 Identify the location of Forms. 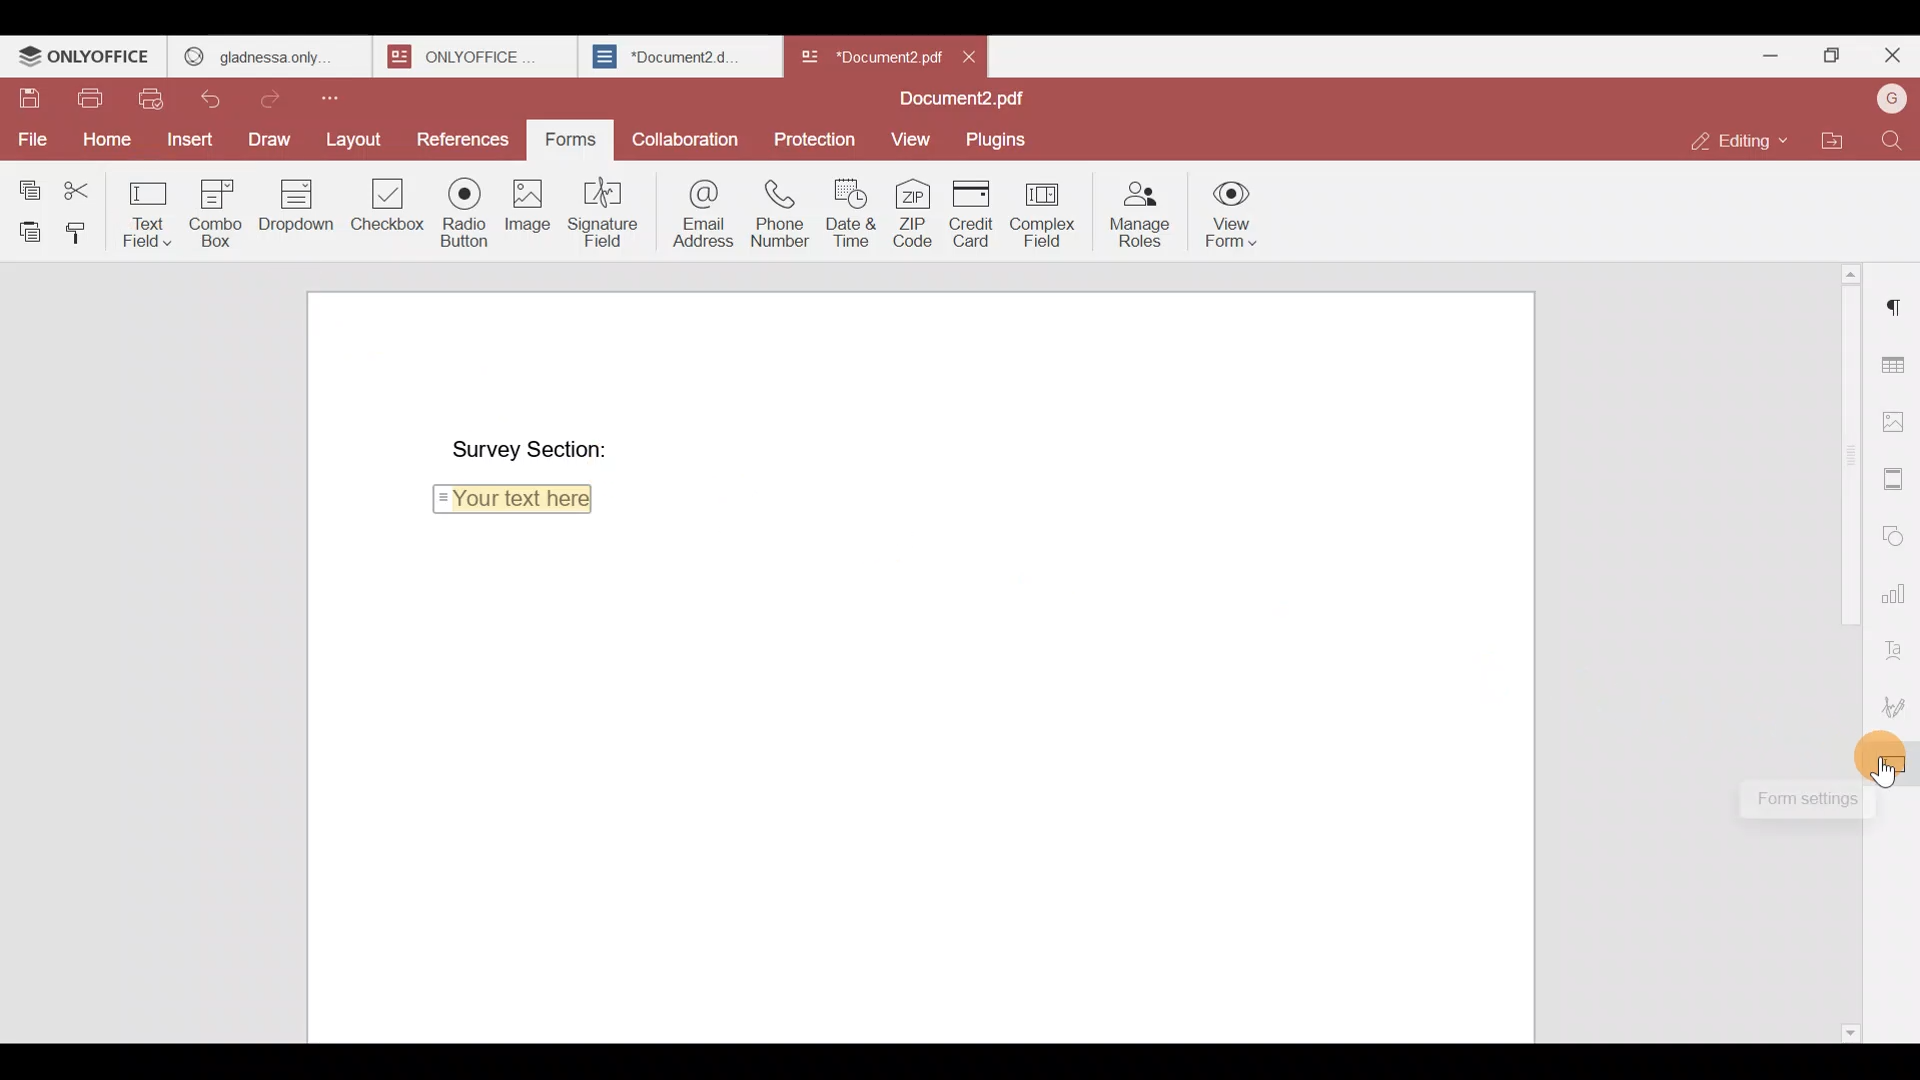
(563, 140).